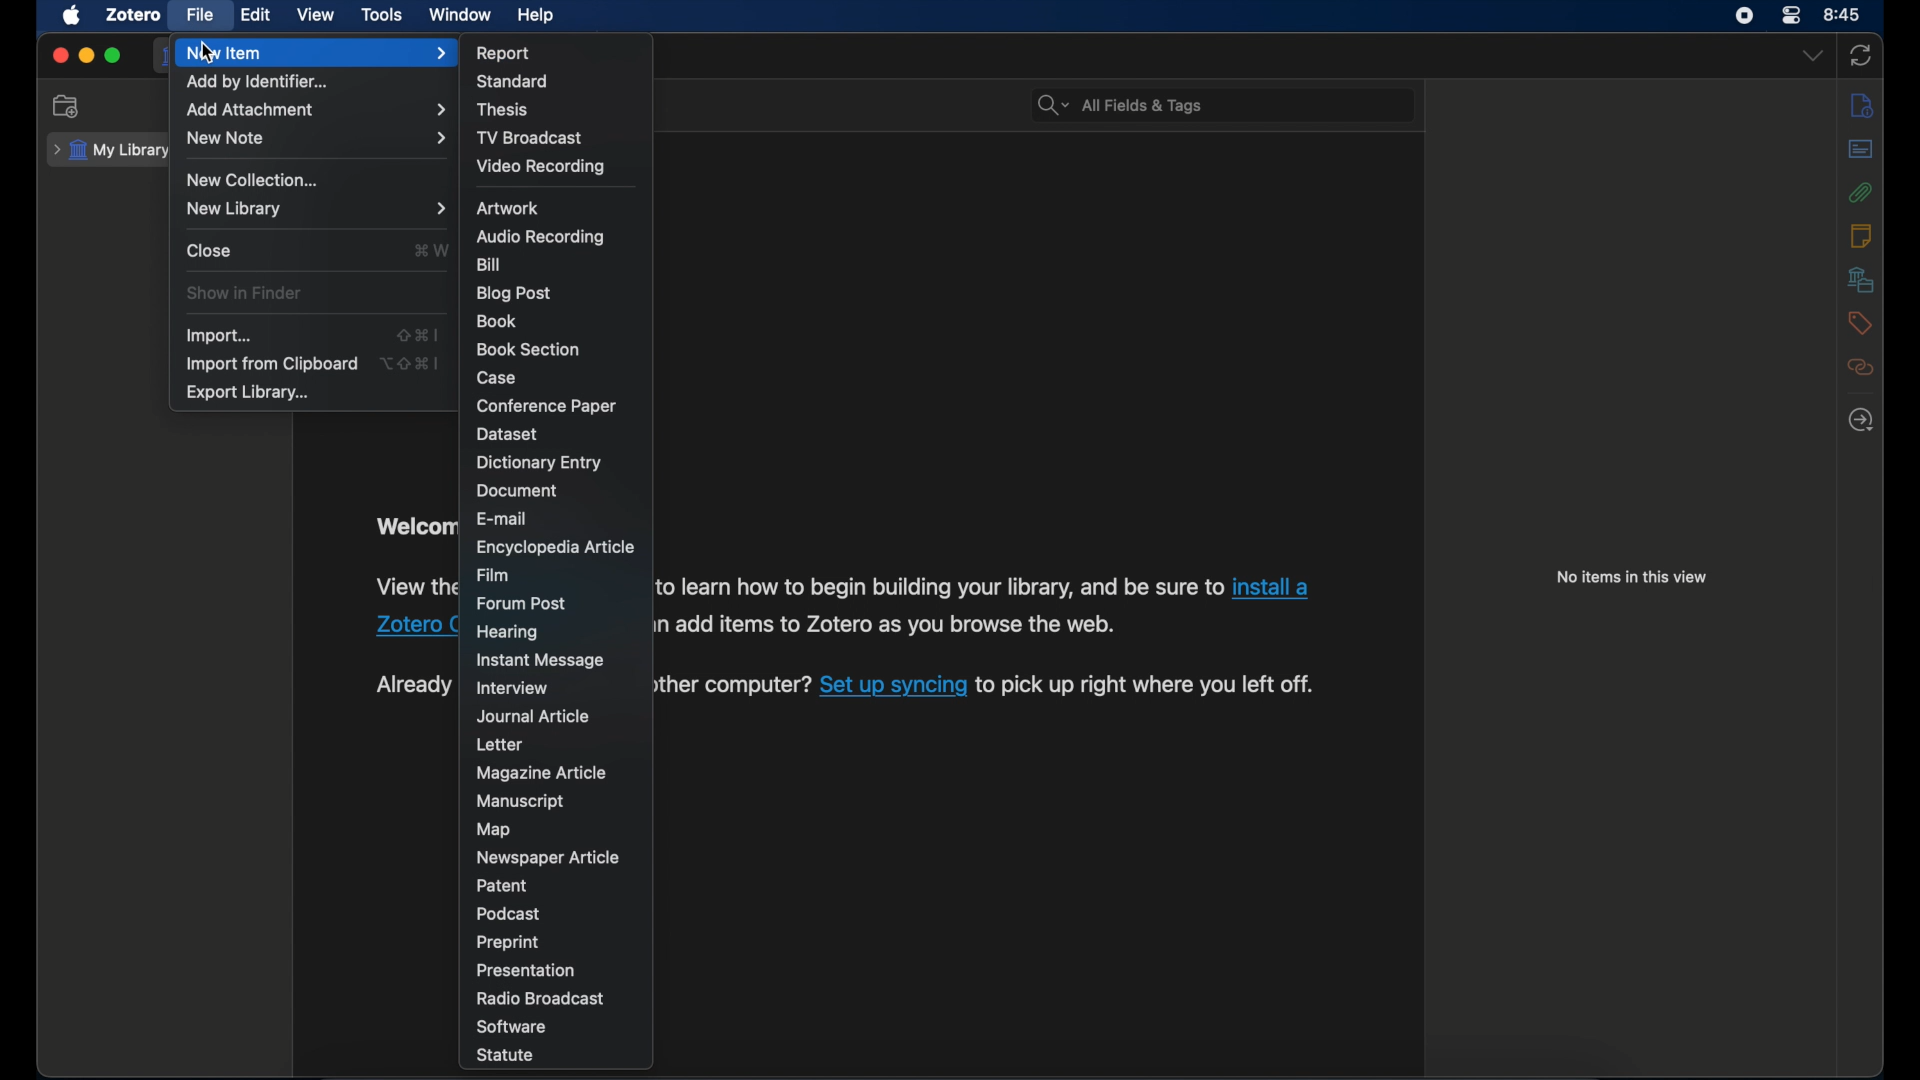 This screenshot has height=1080, width=1920. Describe the element at coordinates (382, 15) in the screenshot. I see `tools` at that location.